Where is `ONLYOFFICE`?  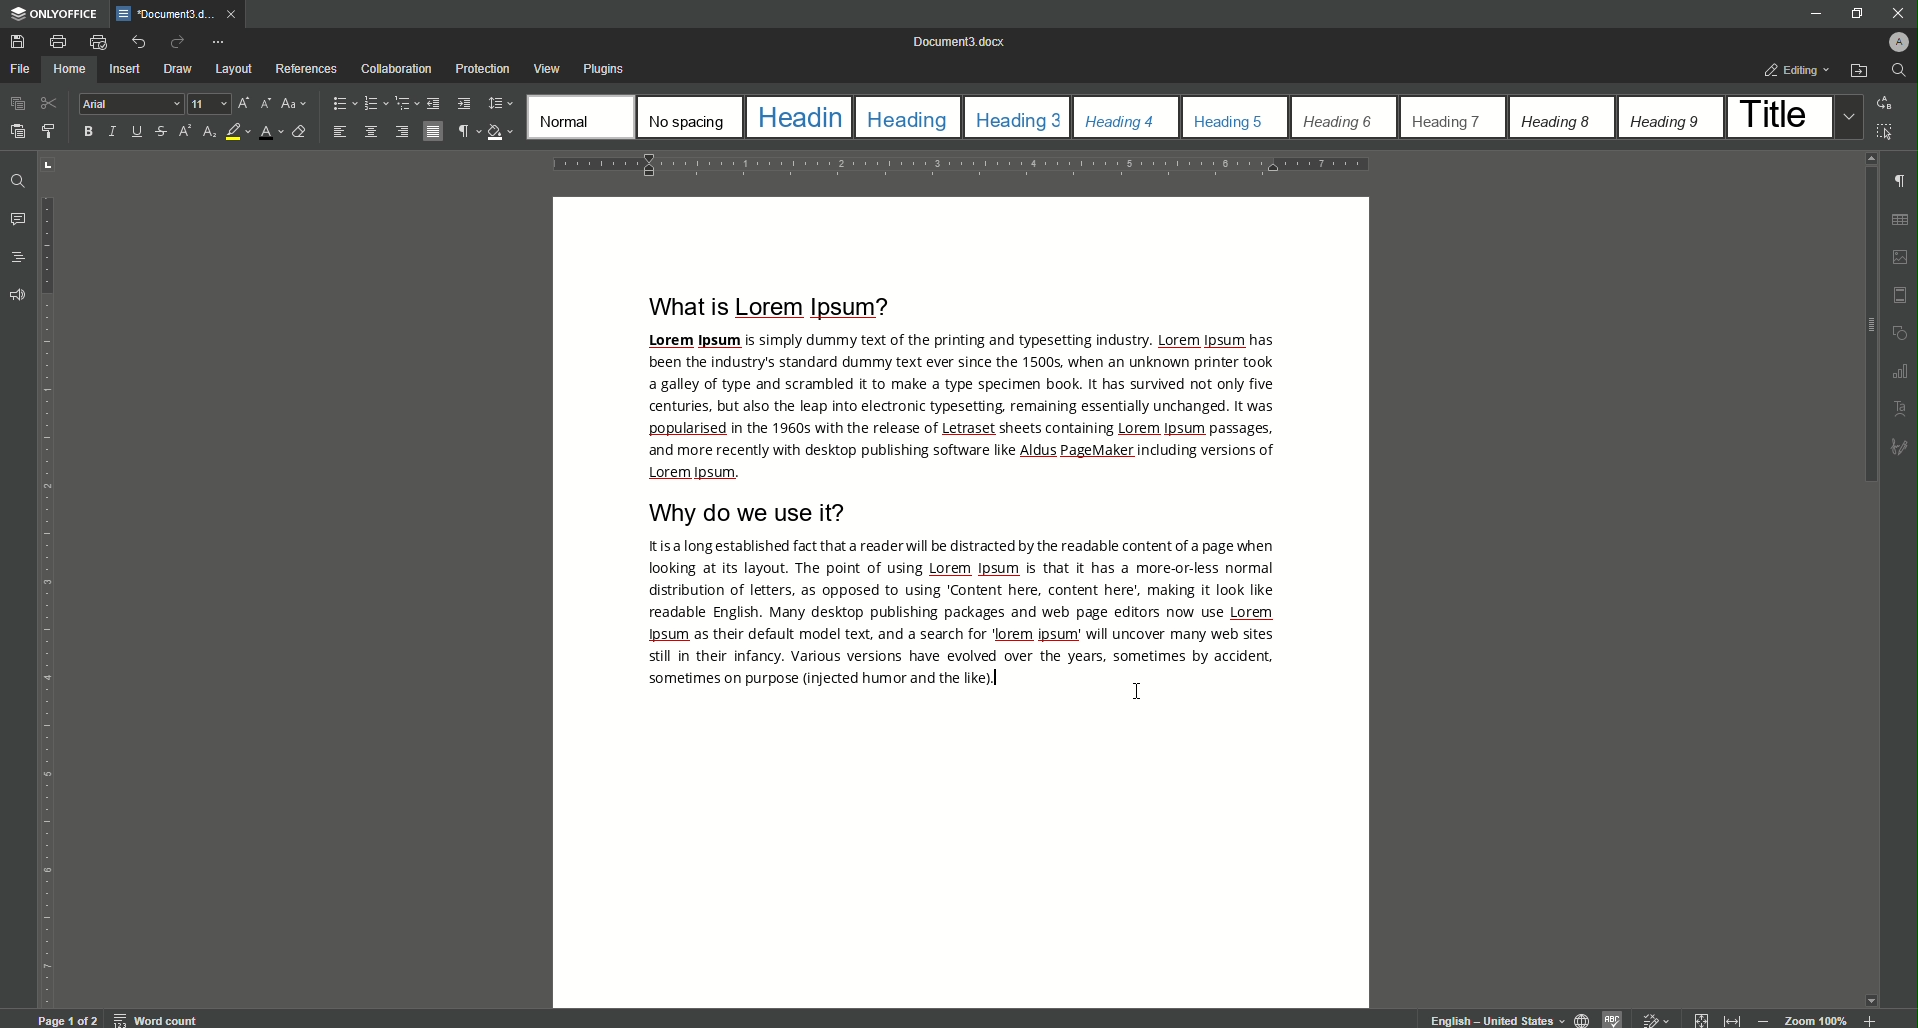
ONLYOFFICE is located at coordinates (51, 13).